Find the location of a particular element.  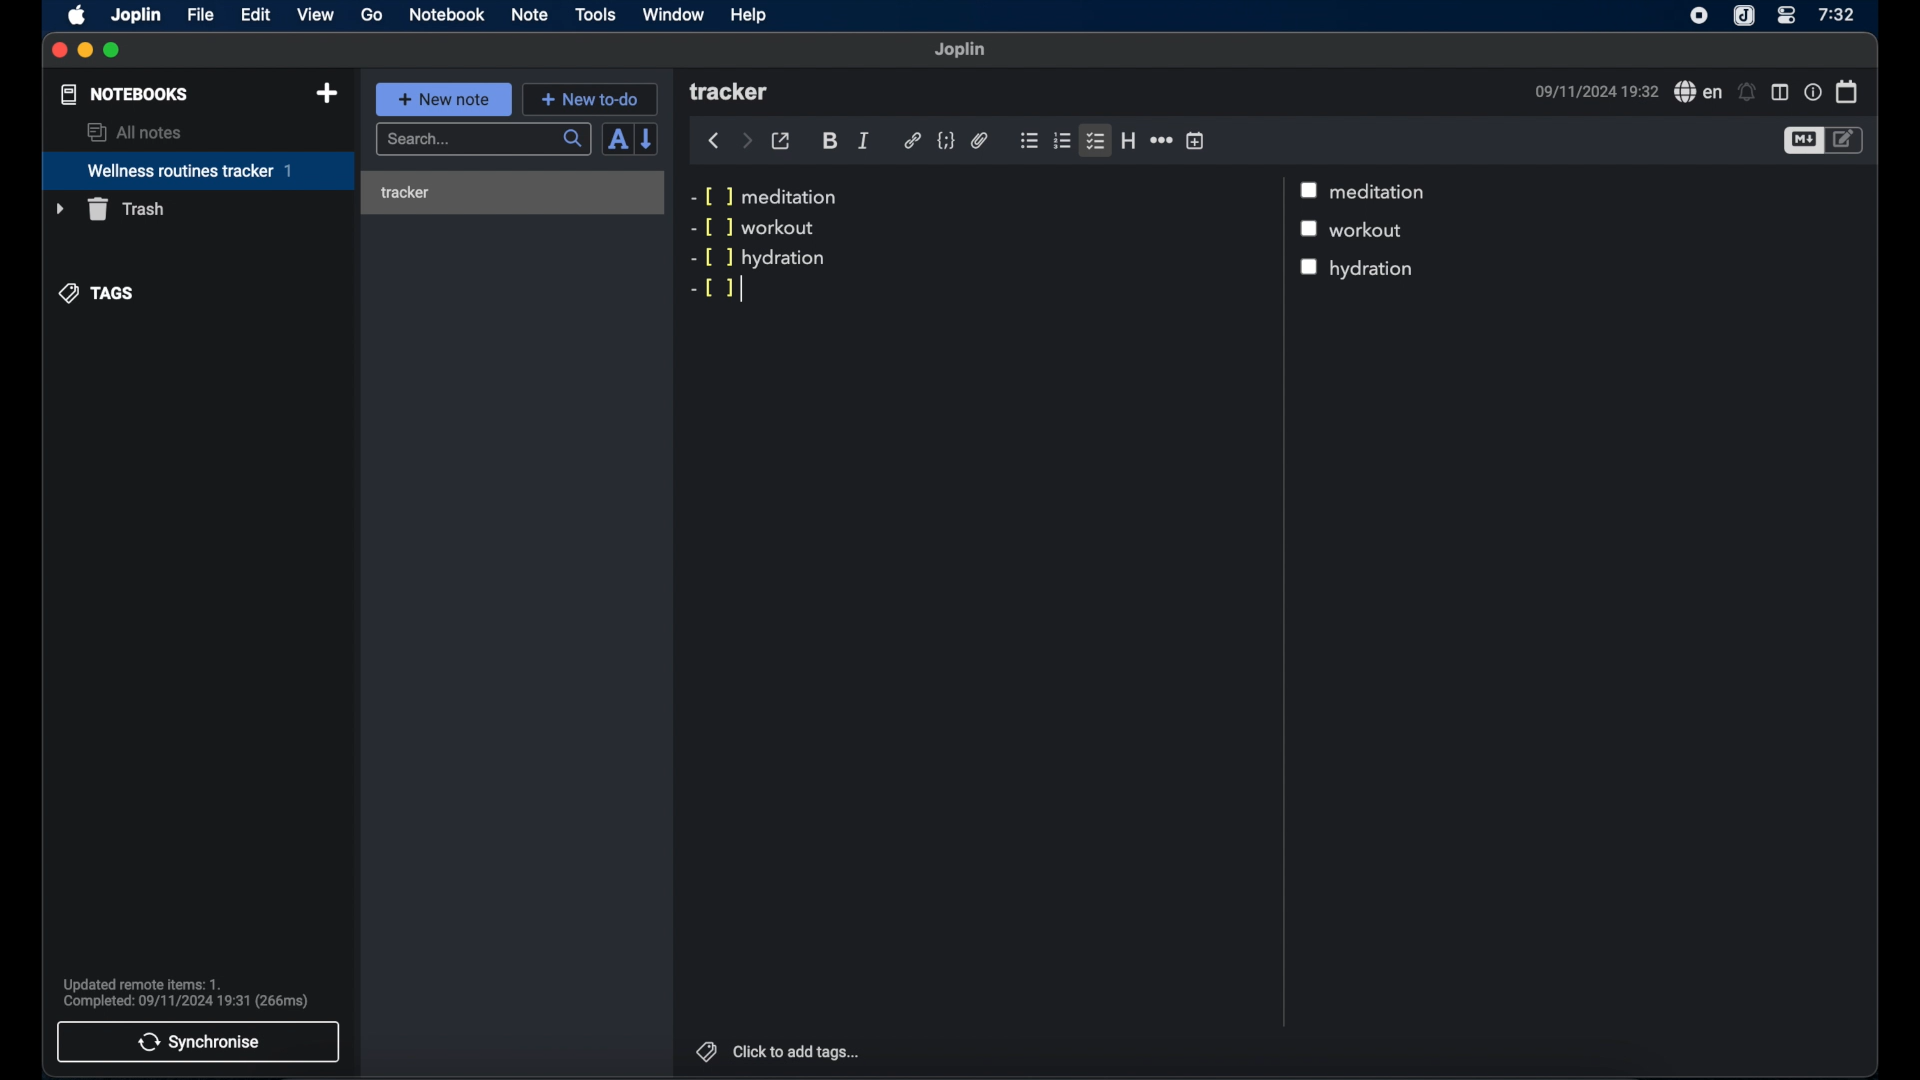

wellness routines tracker 1 is located at coordinates (197, 172).